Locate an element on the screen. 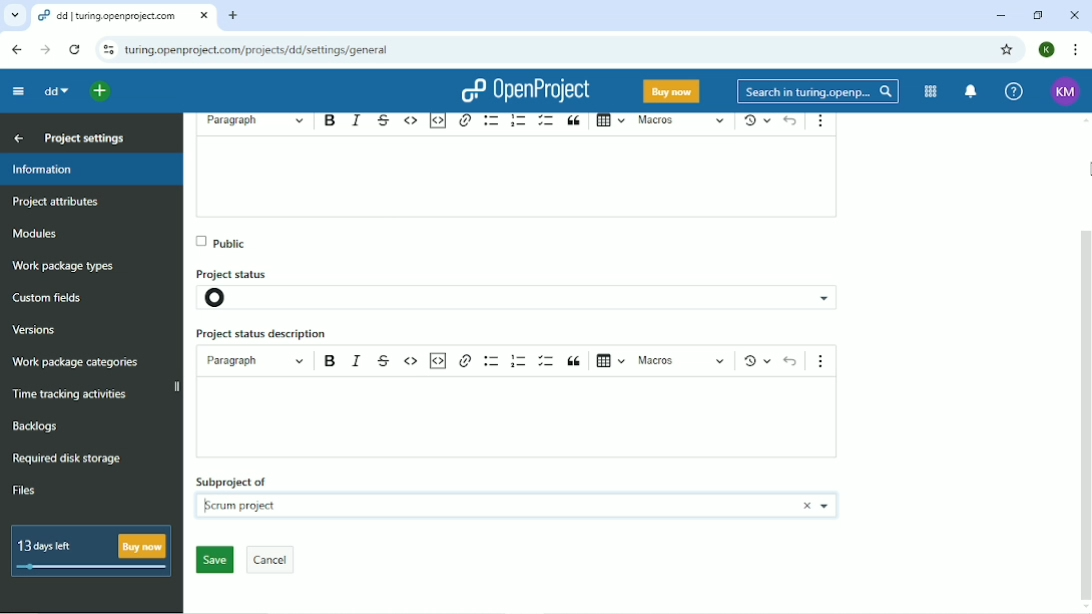 This screenshot has width=1092, height=614. Forward is located at coordinates (45, 51).